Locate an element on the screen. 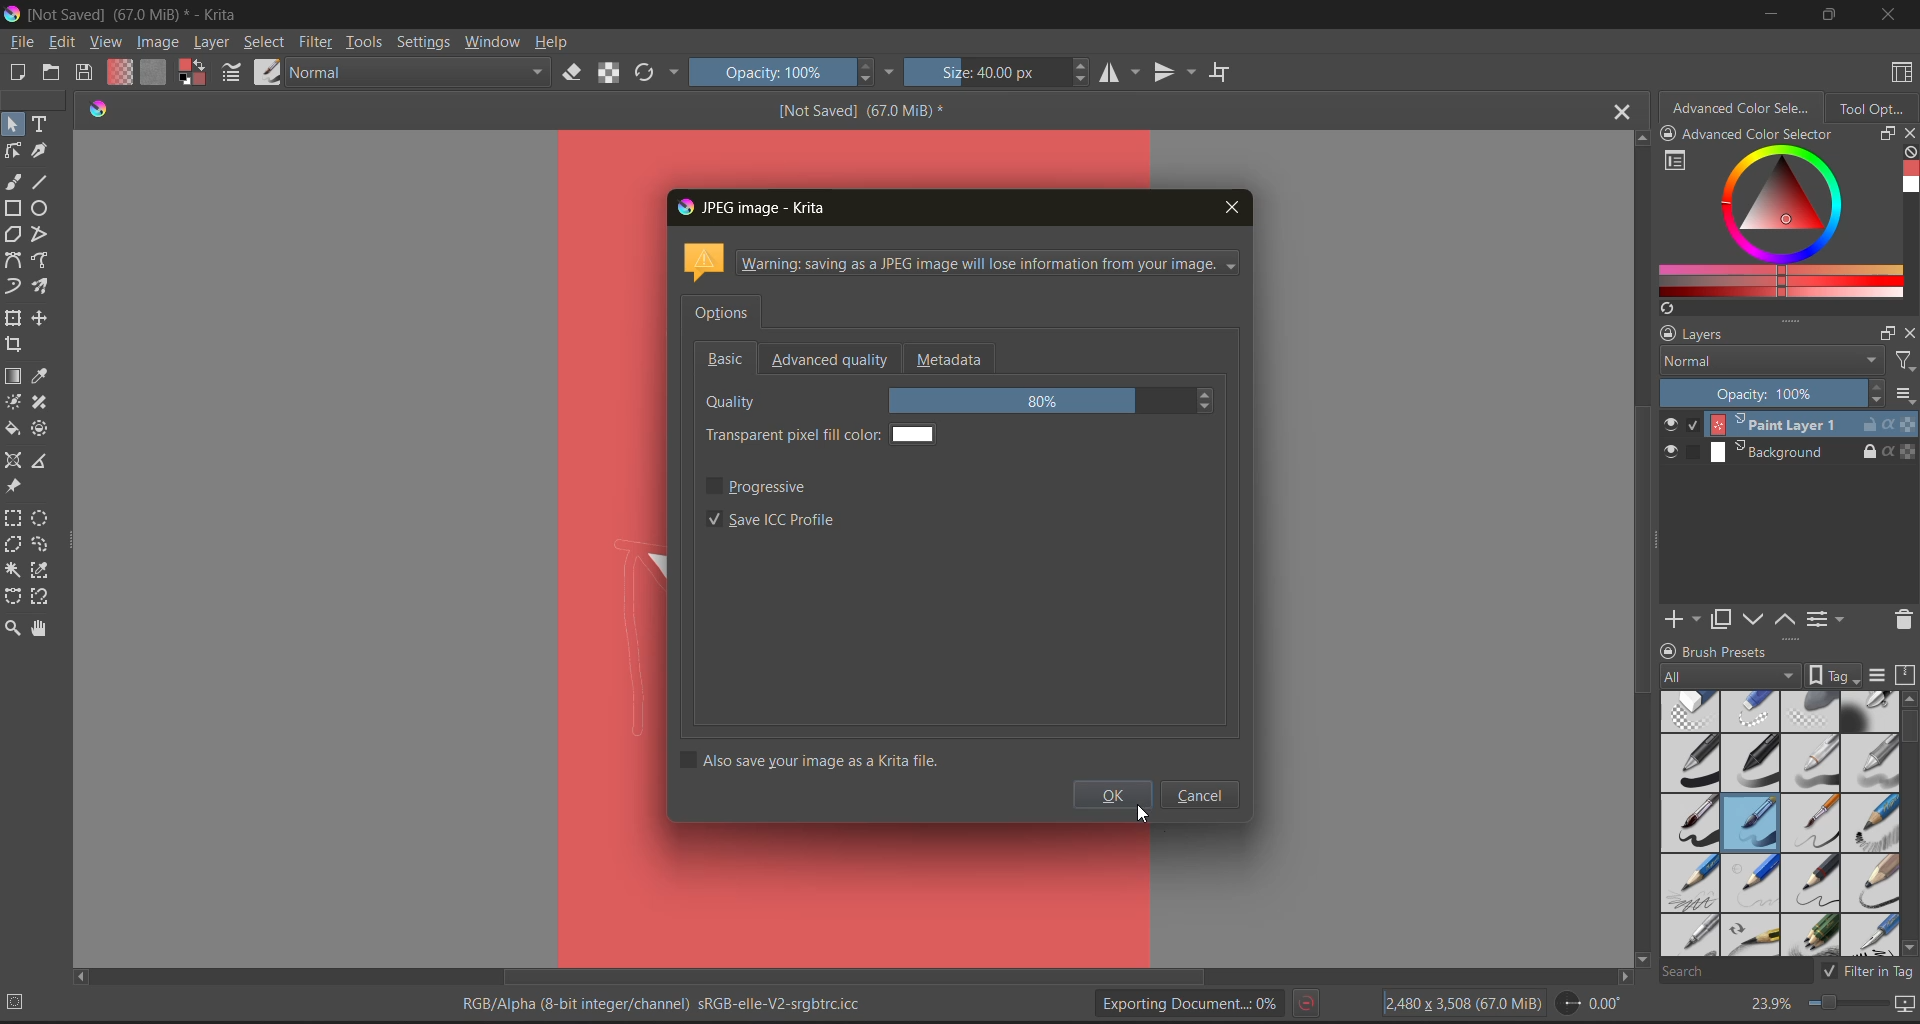  minimize is located at coordinates (1773, 18).